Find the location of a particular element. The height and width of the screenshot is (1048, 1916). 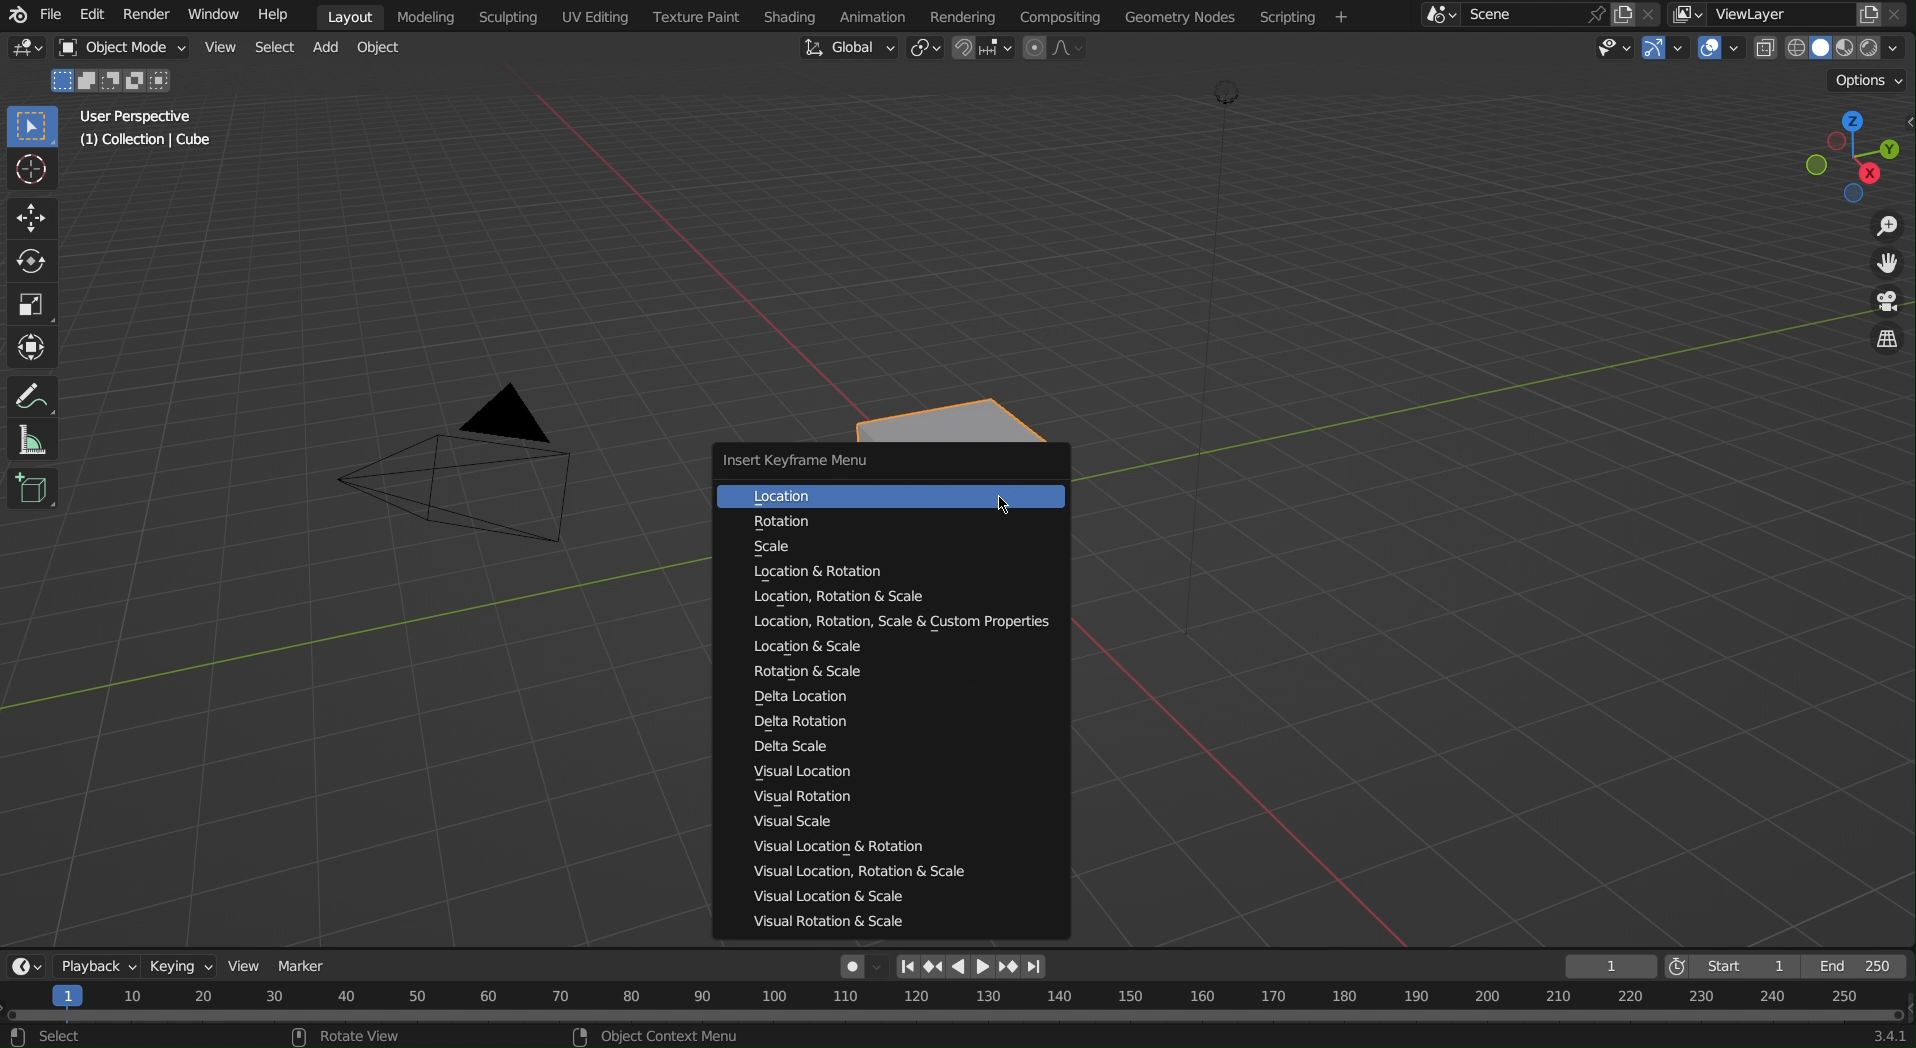

Toggle Camera View is located at coordinates (1884, 303).